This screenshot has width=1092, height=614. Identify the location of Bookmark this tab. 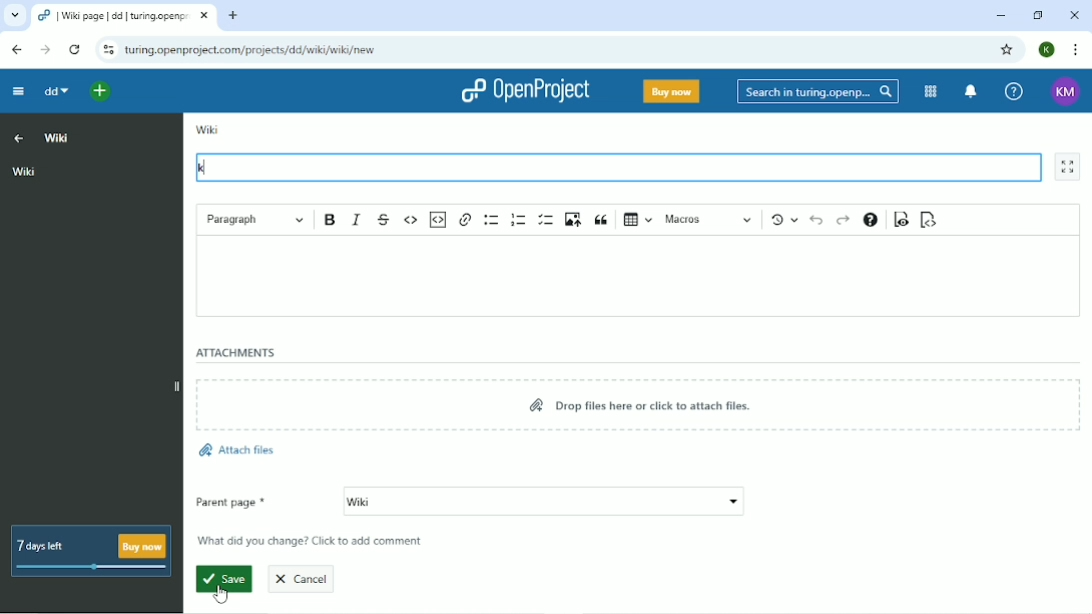
(1007, 51).